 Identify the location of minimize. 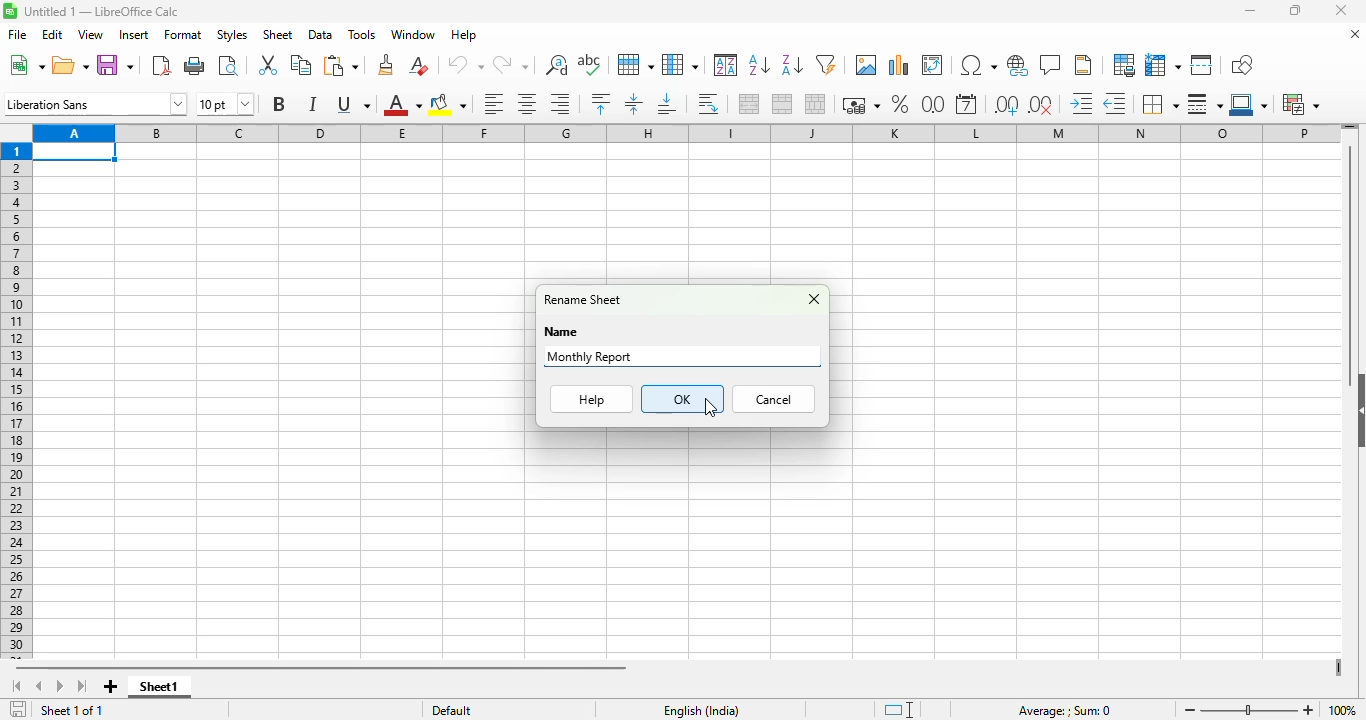
(1248, 11).